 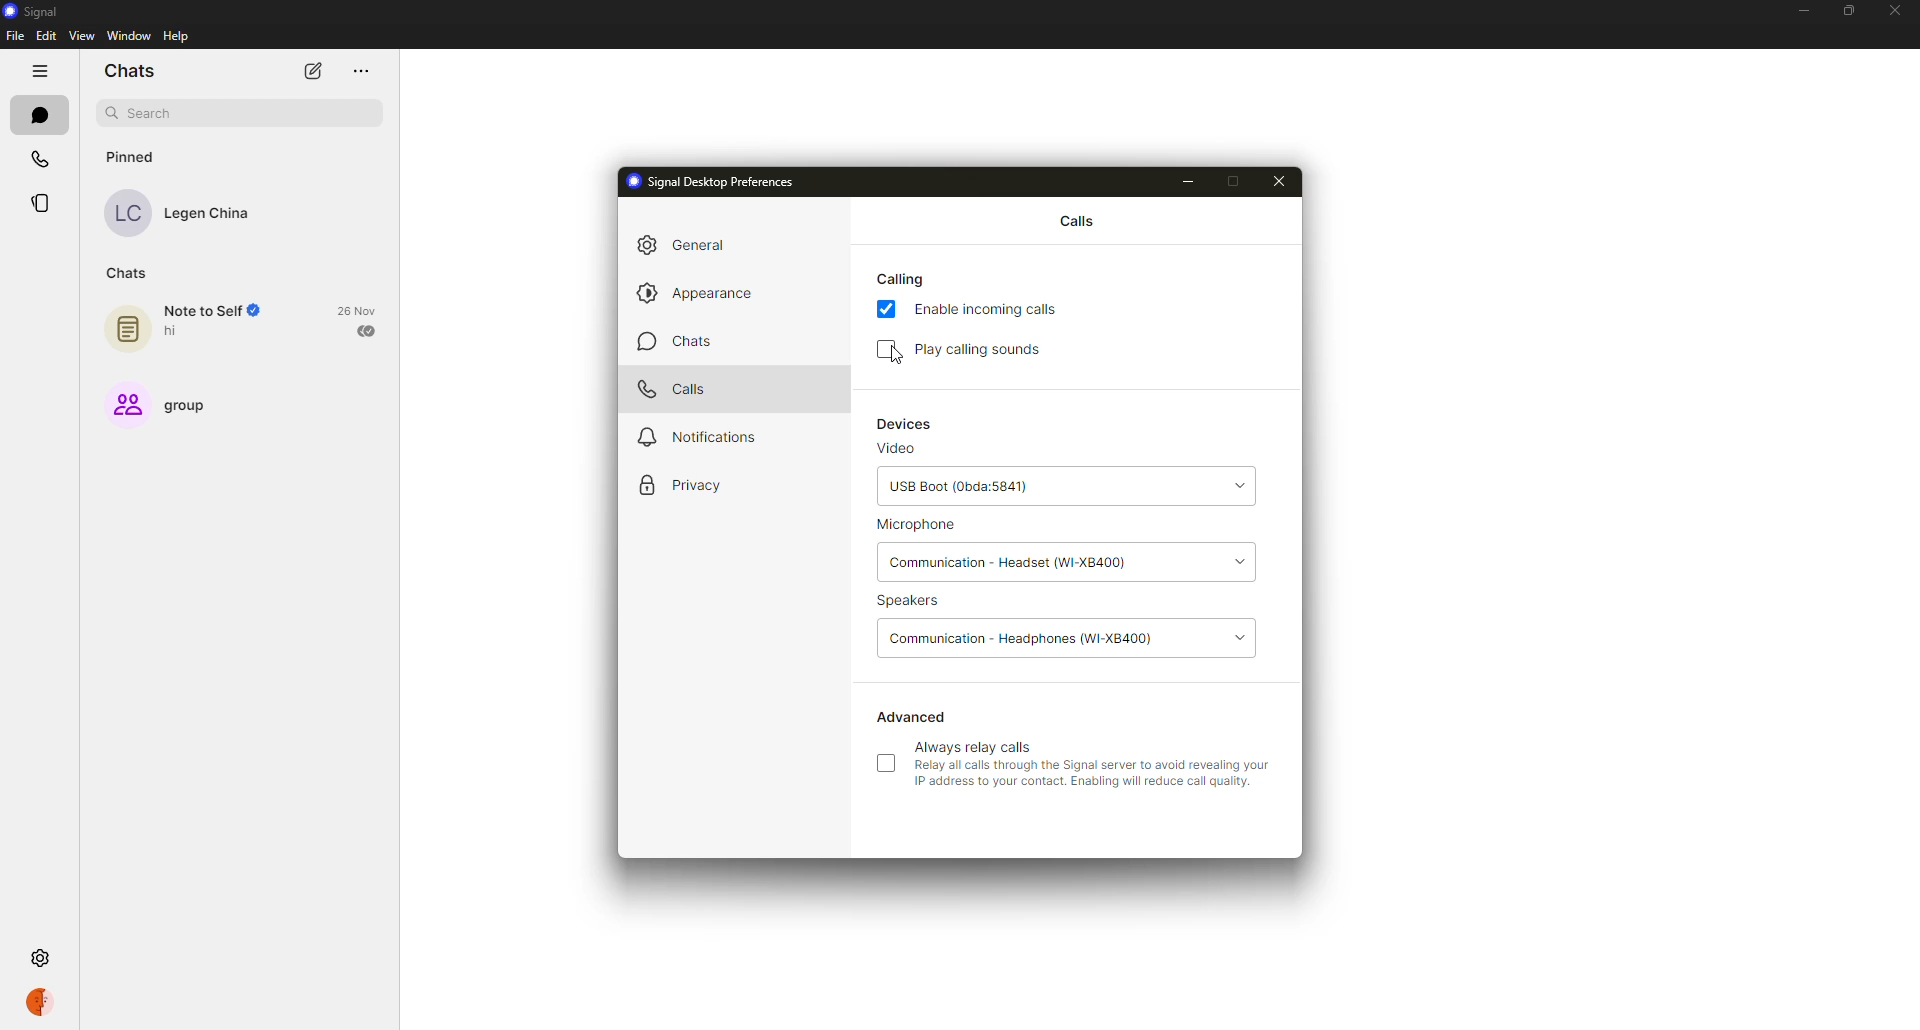 What do you see at coordinates (672, 389) in the screenshot?
I see `calls` at bounding box center [672, 389].